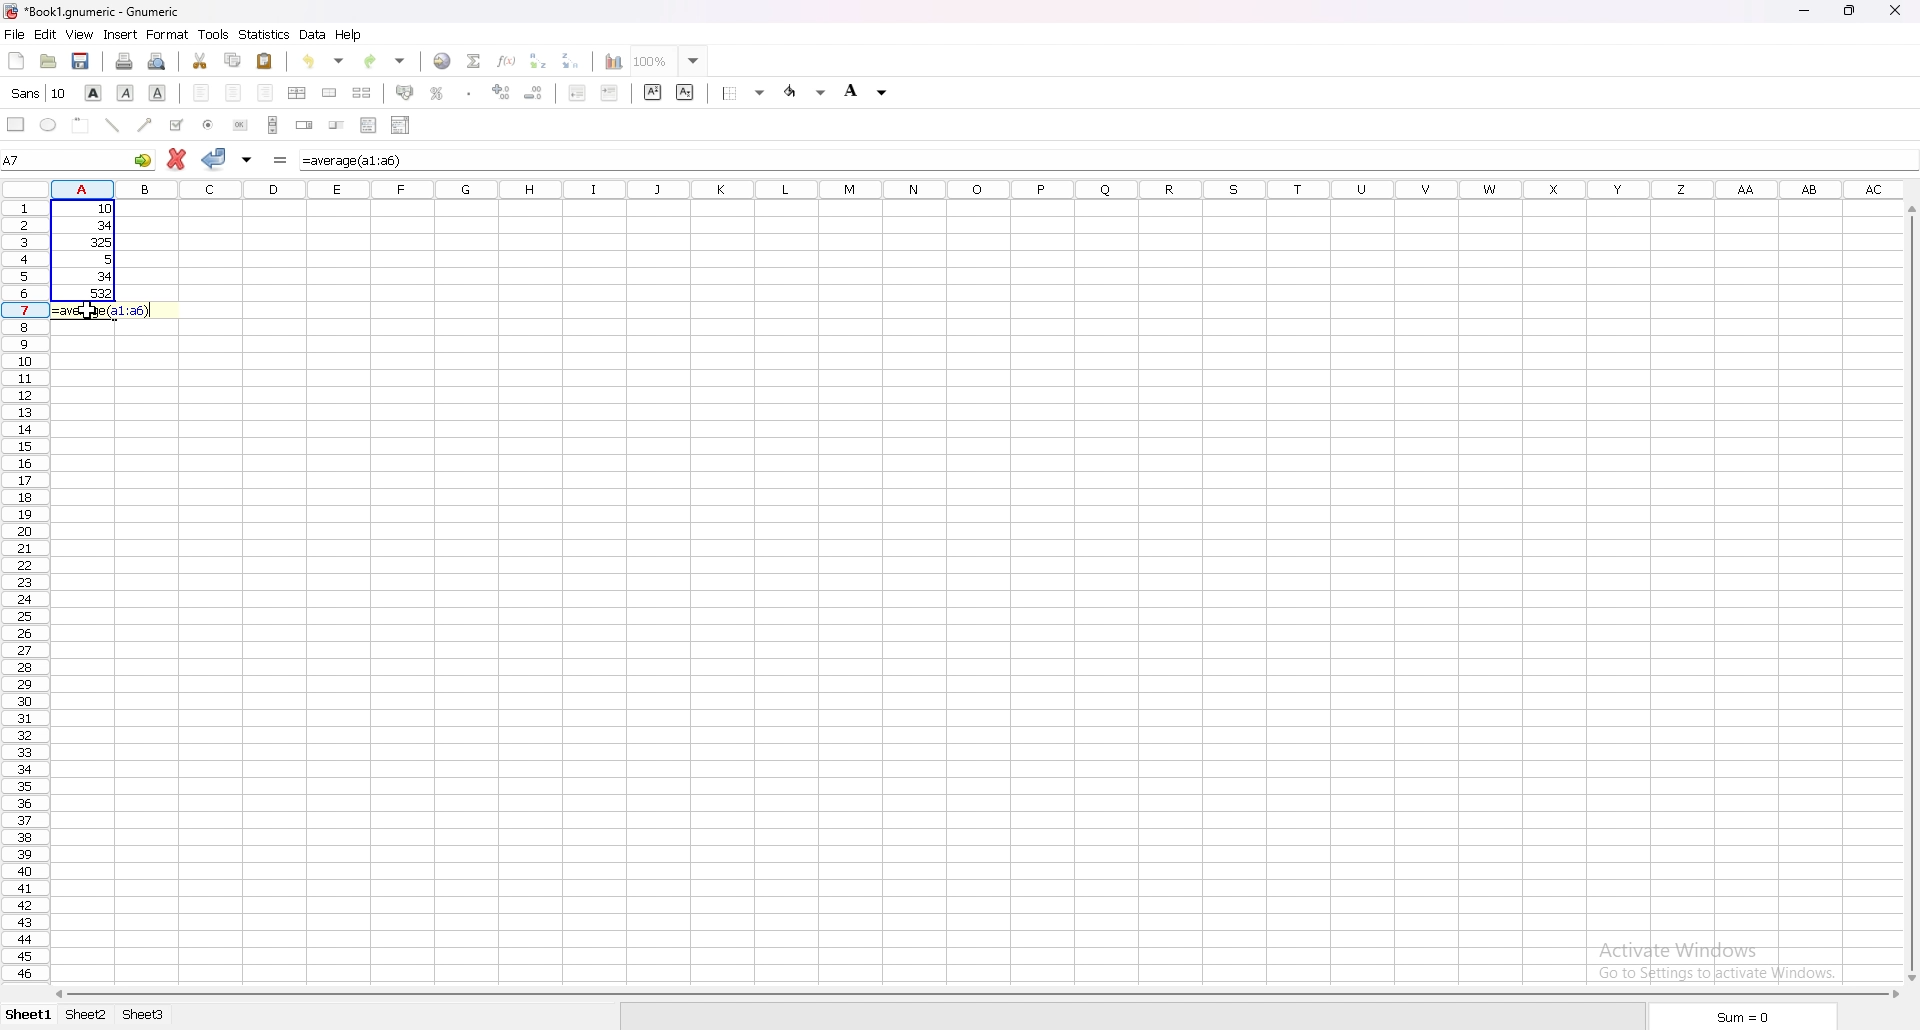 Image resolution: width=1920 pixels, height=1030 pixels. I want to click on scroll bar, so click(1910, 592).